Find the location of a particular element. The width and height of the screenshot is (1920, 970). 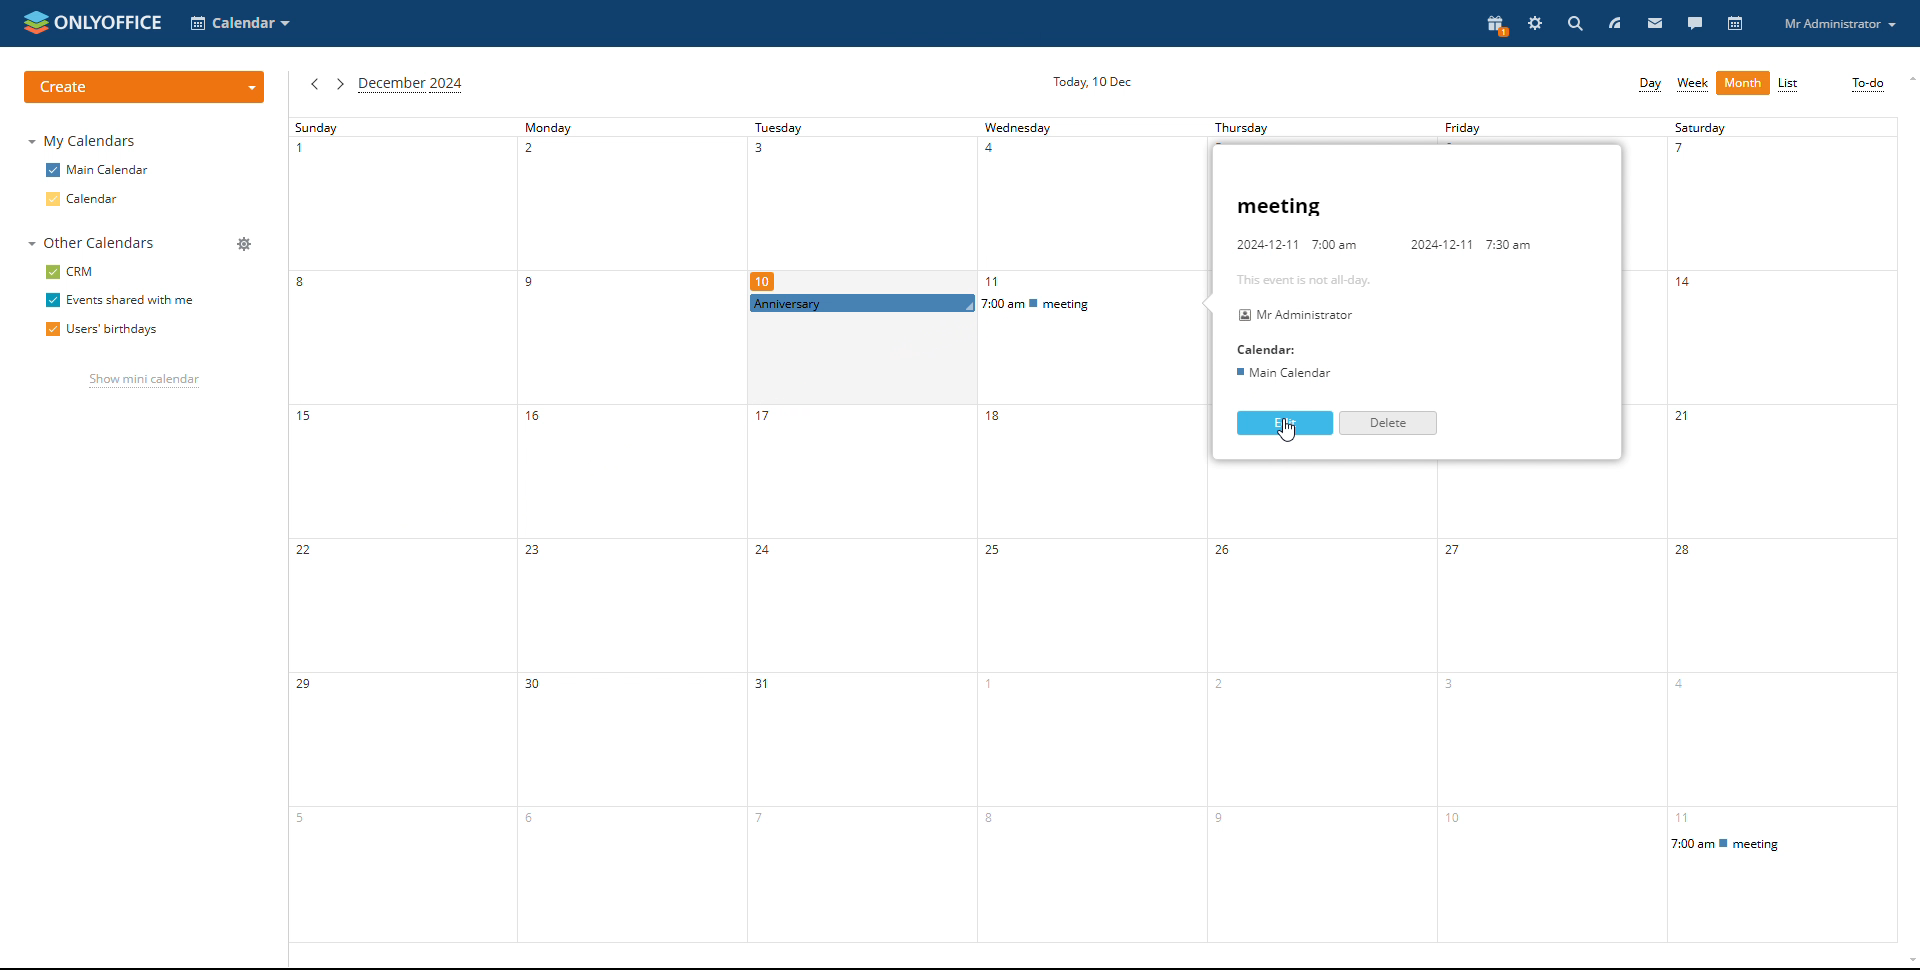

manage is located at coordinates (245, 243).